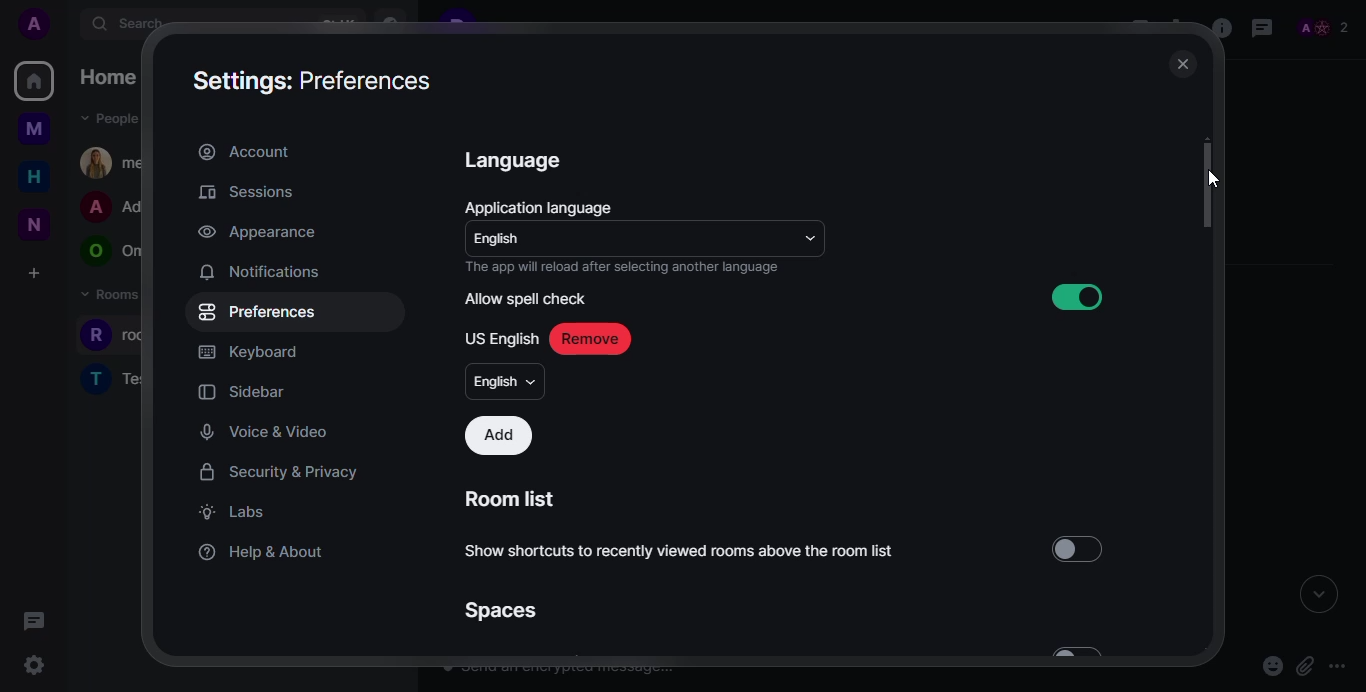 This screenshot has width=1366, height=692. Describe the element at coordinates (255, 233) in the screenshot. I see `appearance` at that location.